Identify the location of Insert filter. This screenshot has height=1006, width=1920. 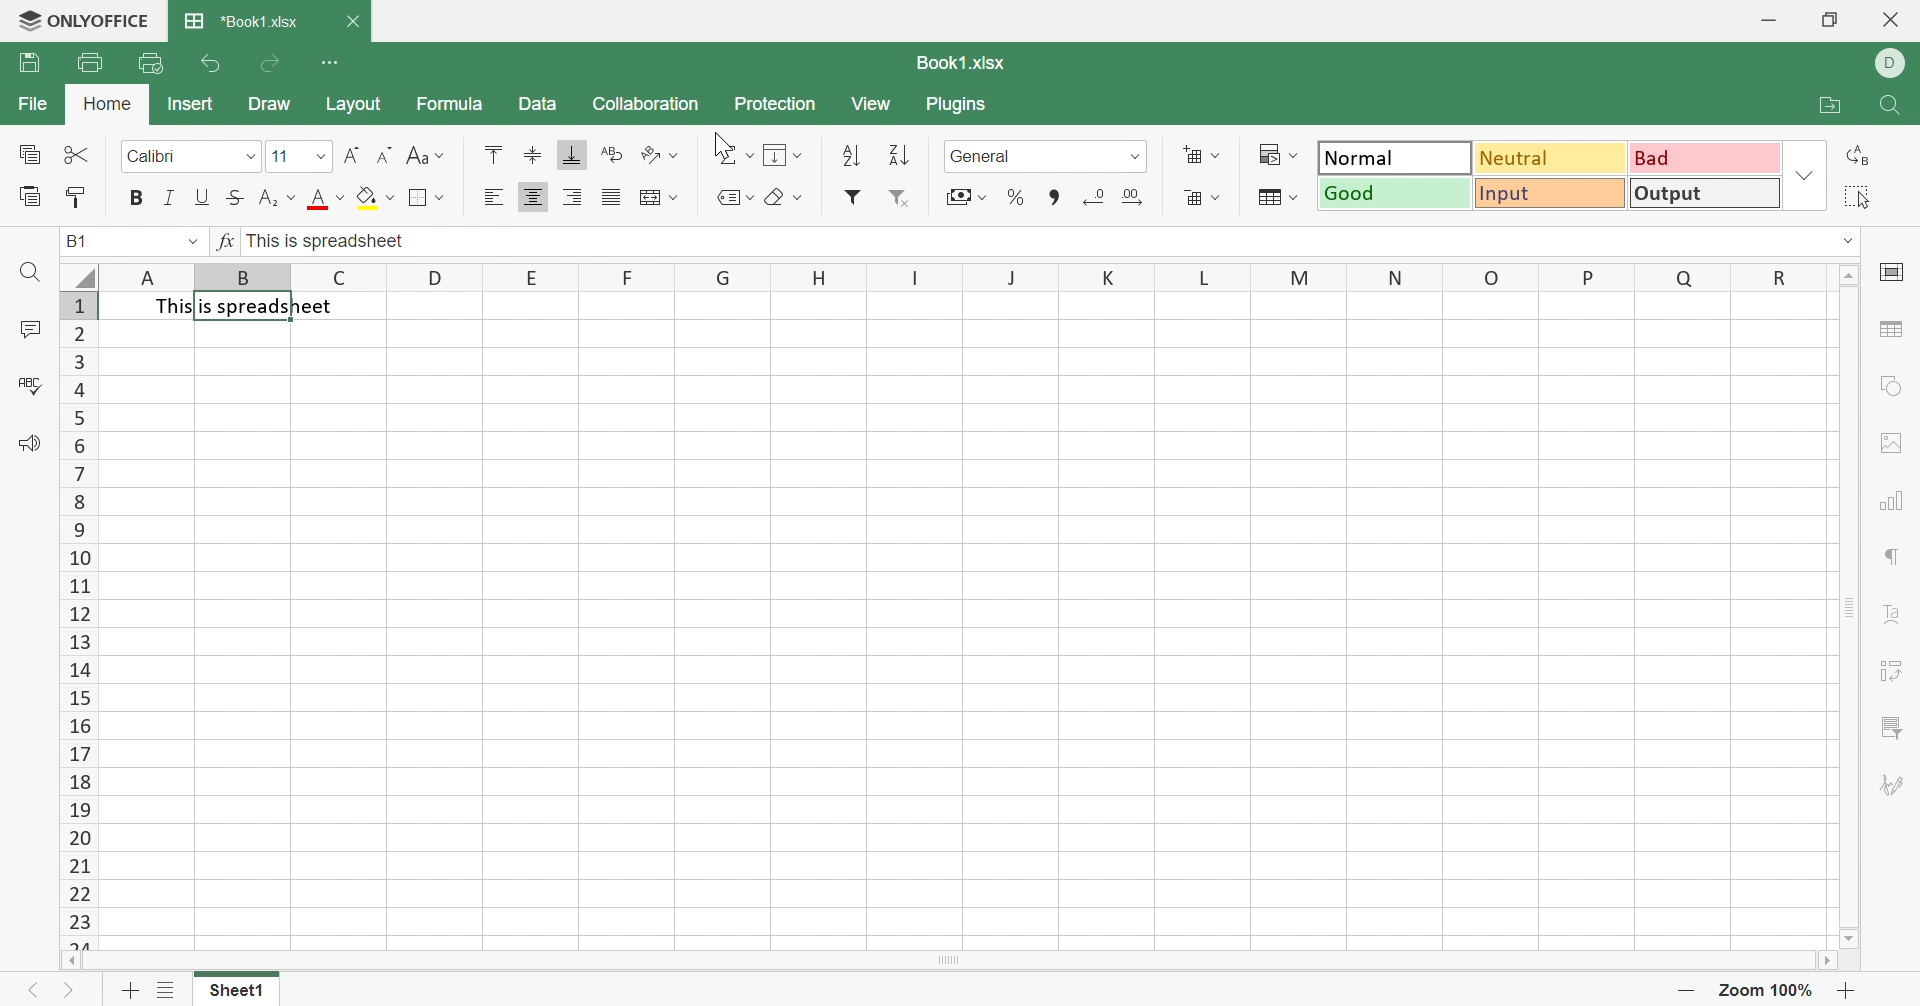
(853, 200).